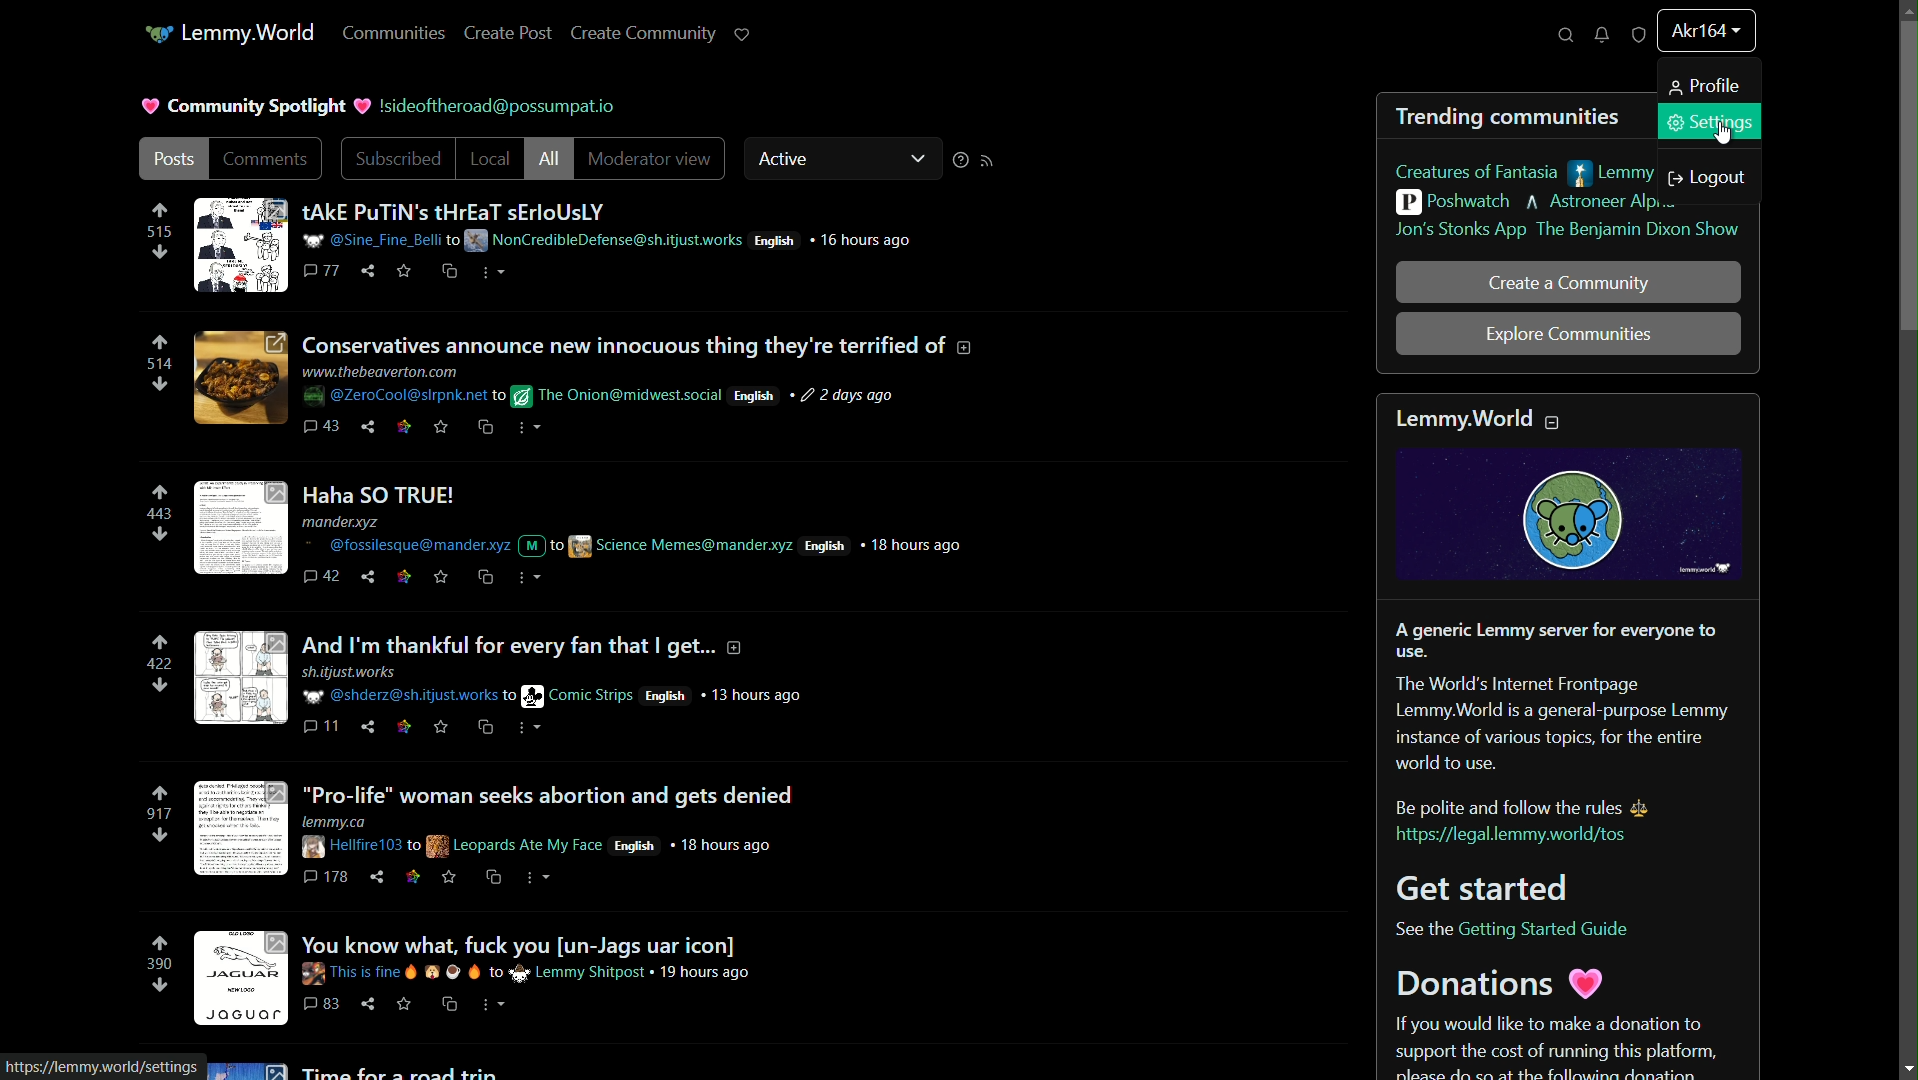 The image size is (1918, 1080). What do you see at coordinates (160, 344) in the screenshot?
I see `upvote` at bounding box center [160, 344].